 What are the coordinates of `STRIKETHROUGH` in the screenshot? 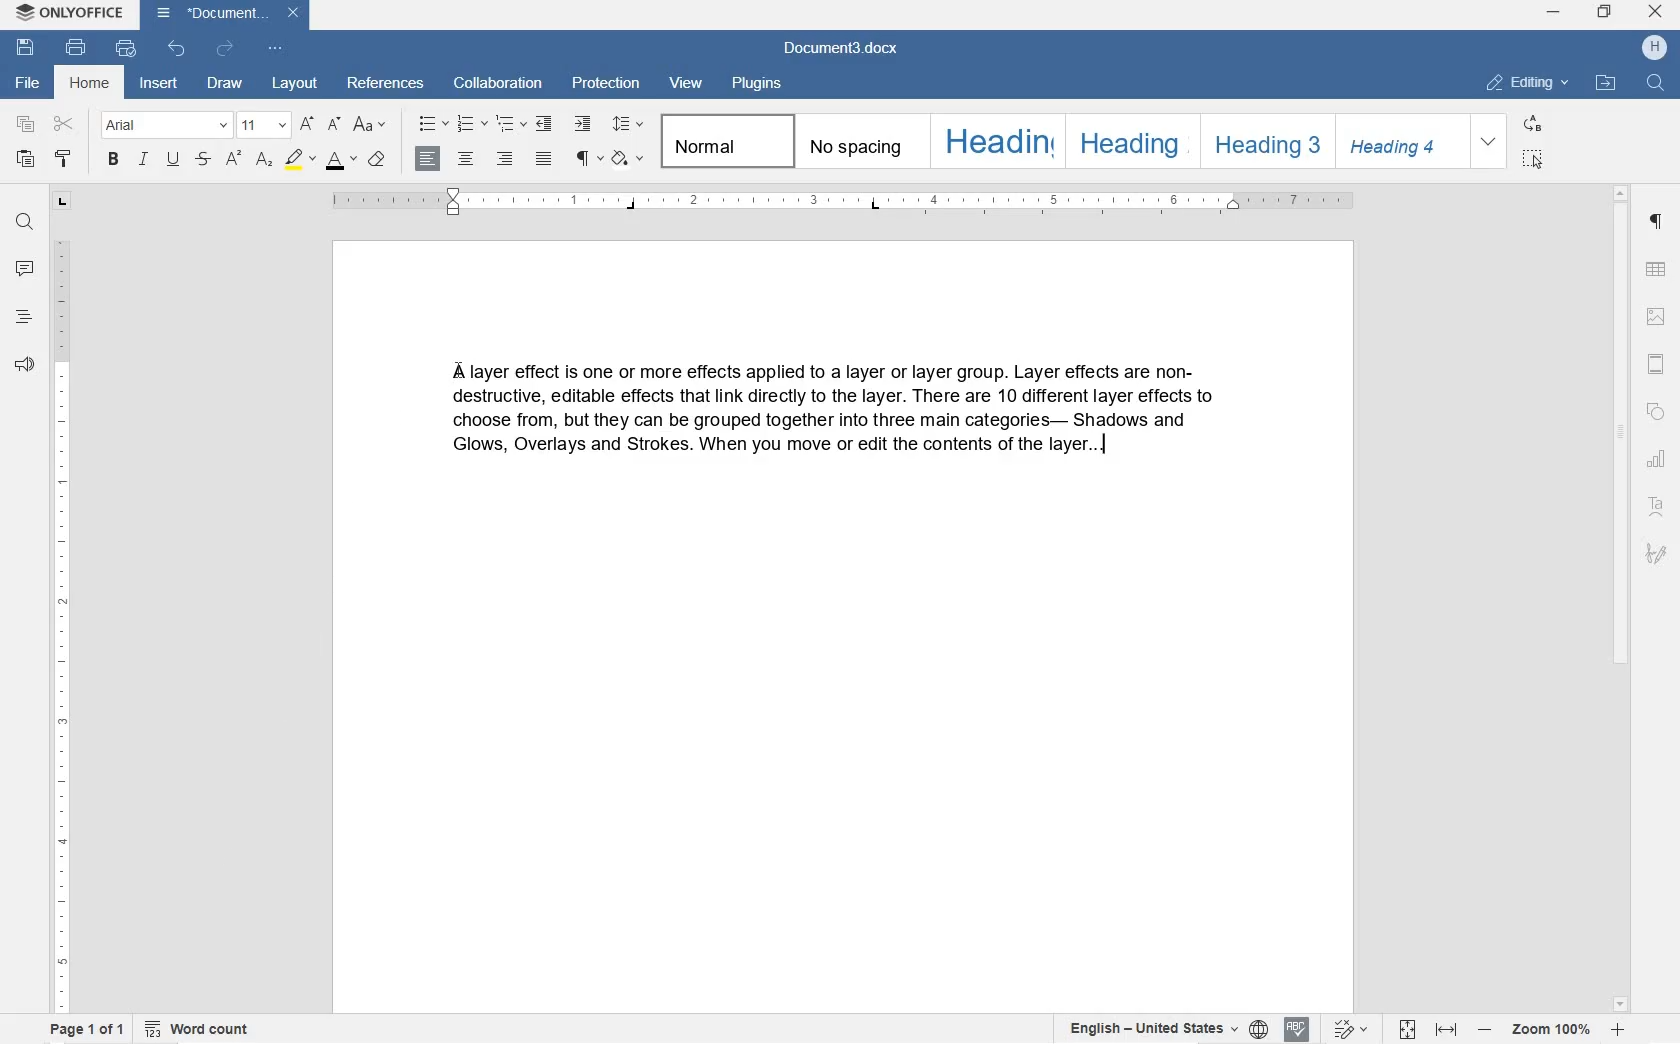 It's located at (205, 160).